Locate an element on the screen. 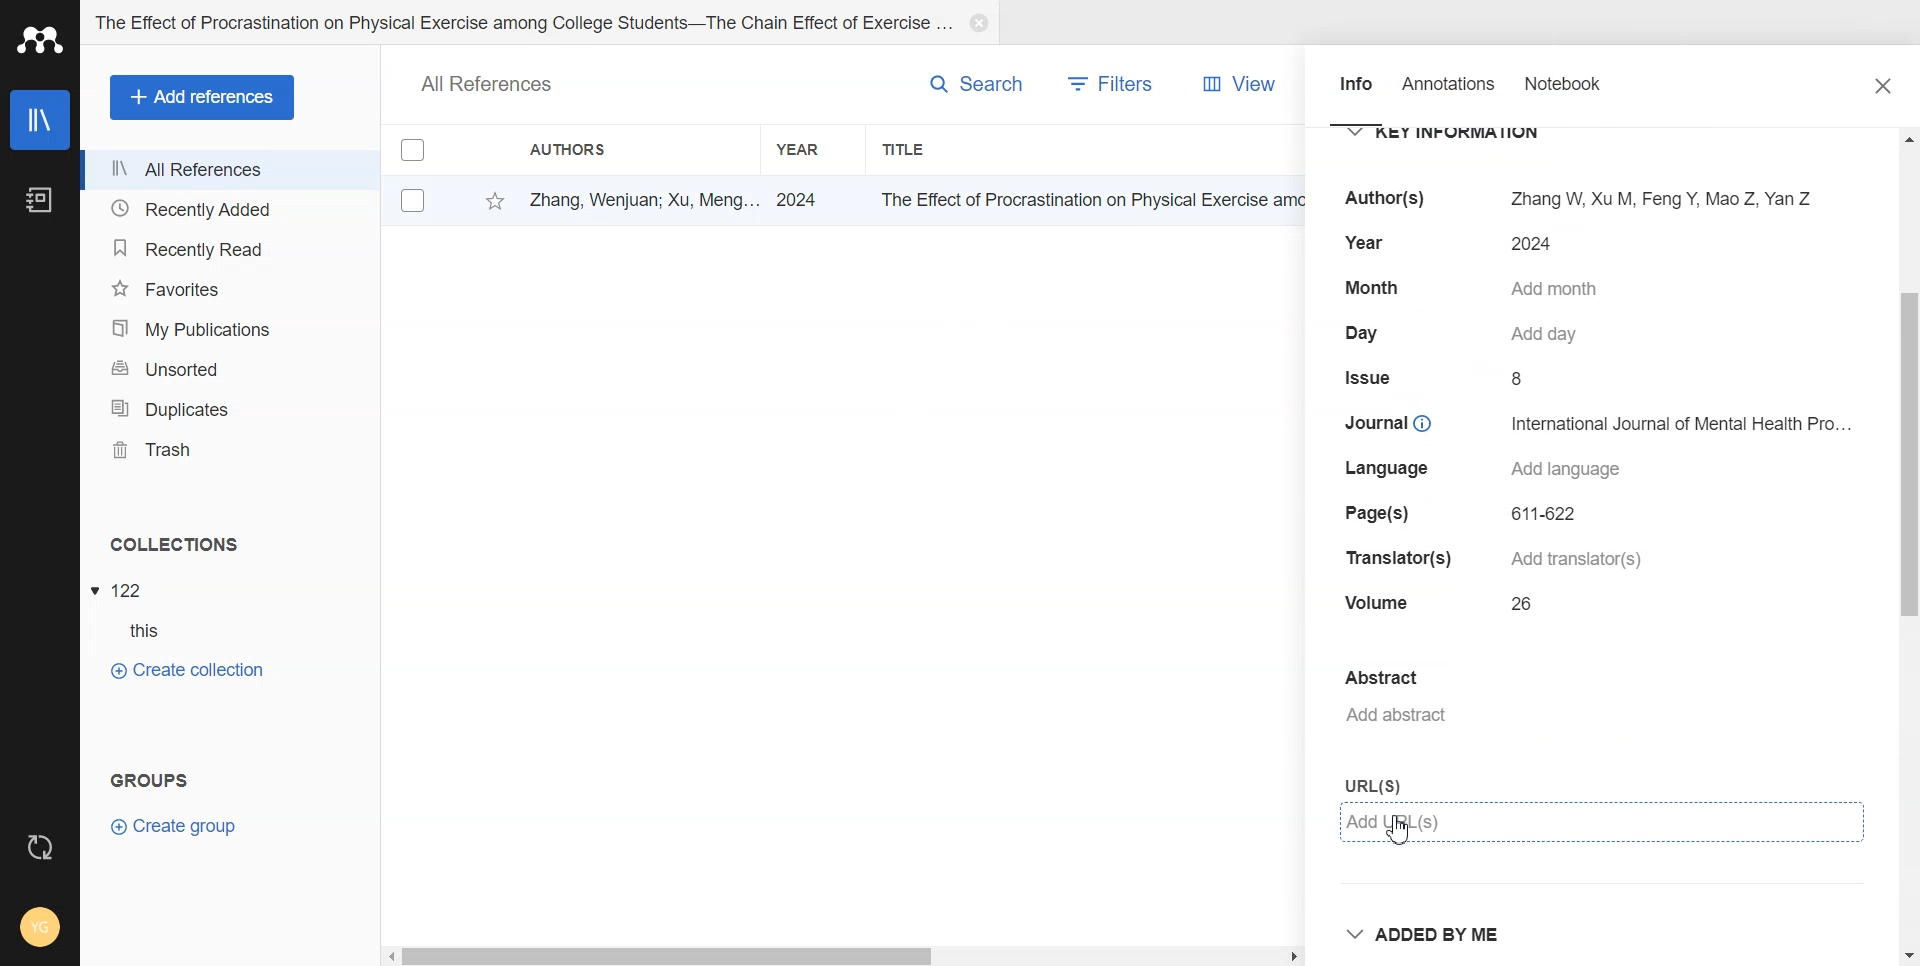 The height and width of the screenshot is (966, 1920). Up is located at coordinates (1907, 142).